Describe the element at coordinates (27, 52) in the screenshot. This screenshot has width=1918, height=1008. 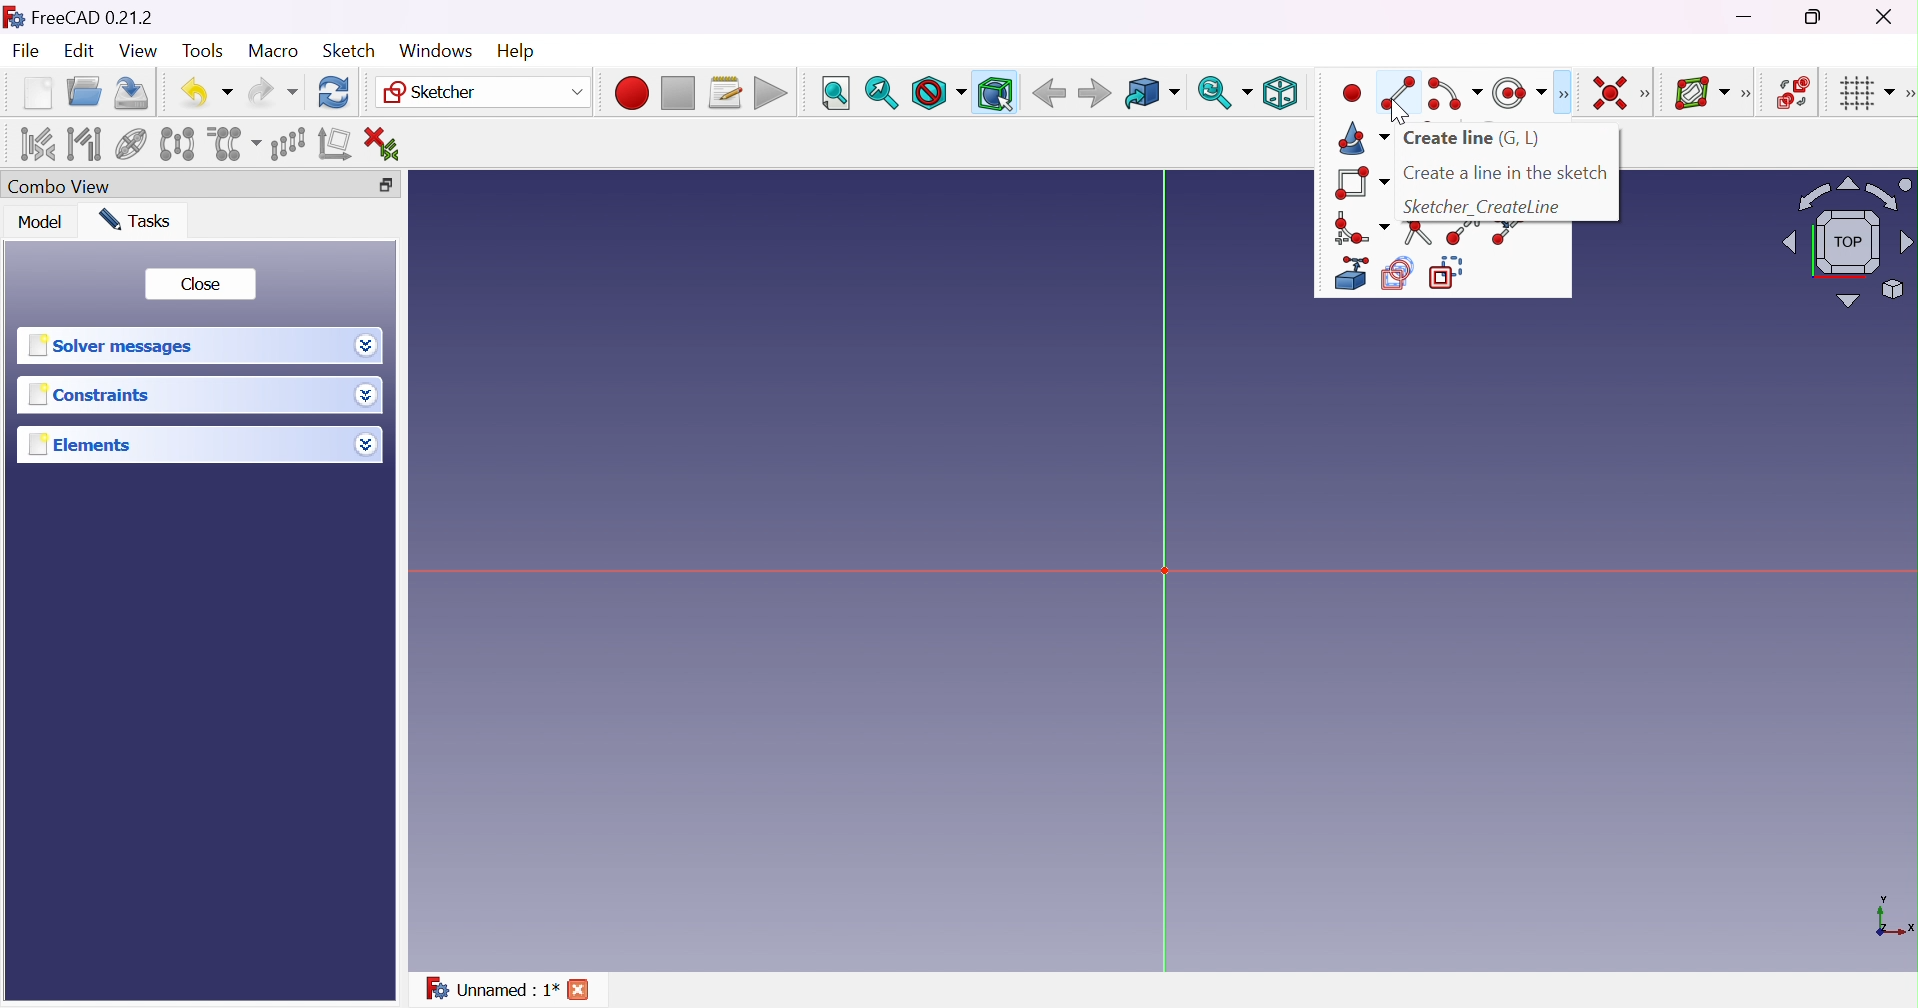
I see `File` at that location.